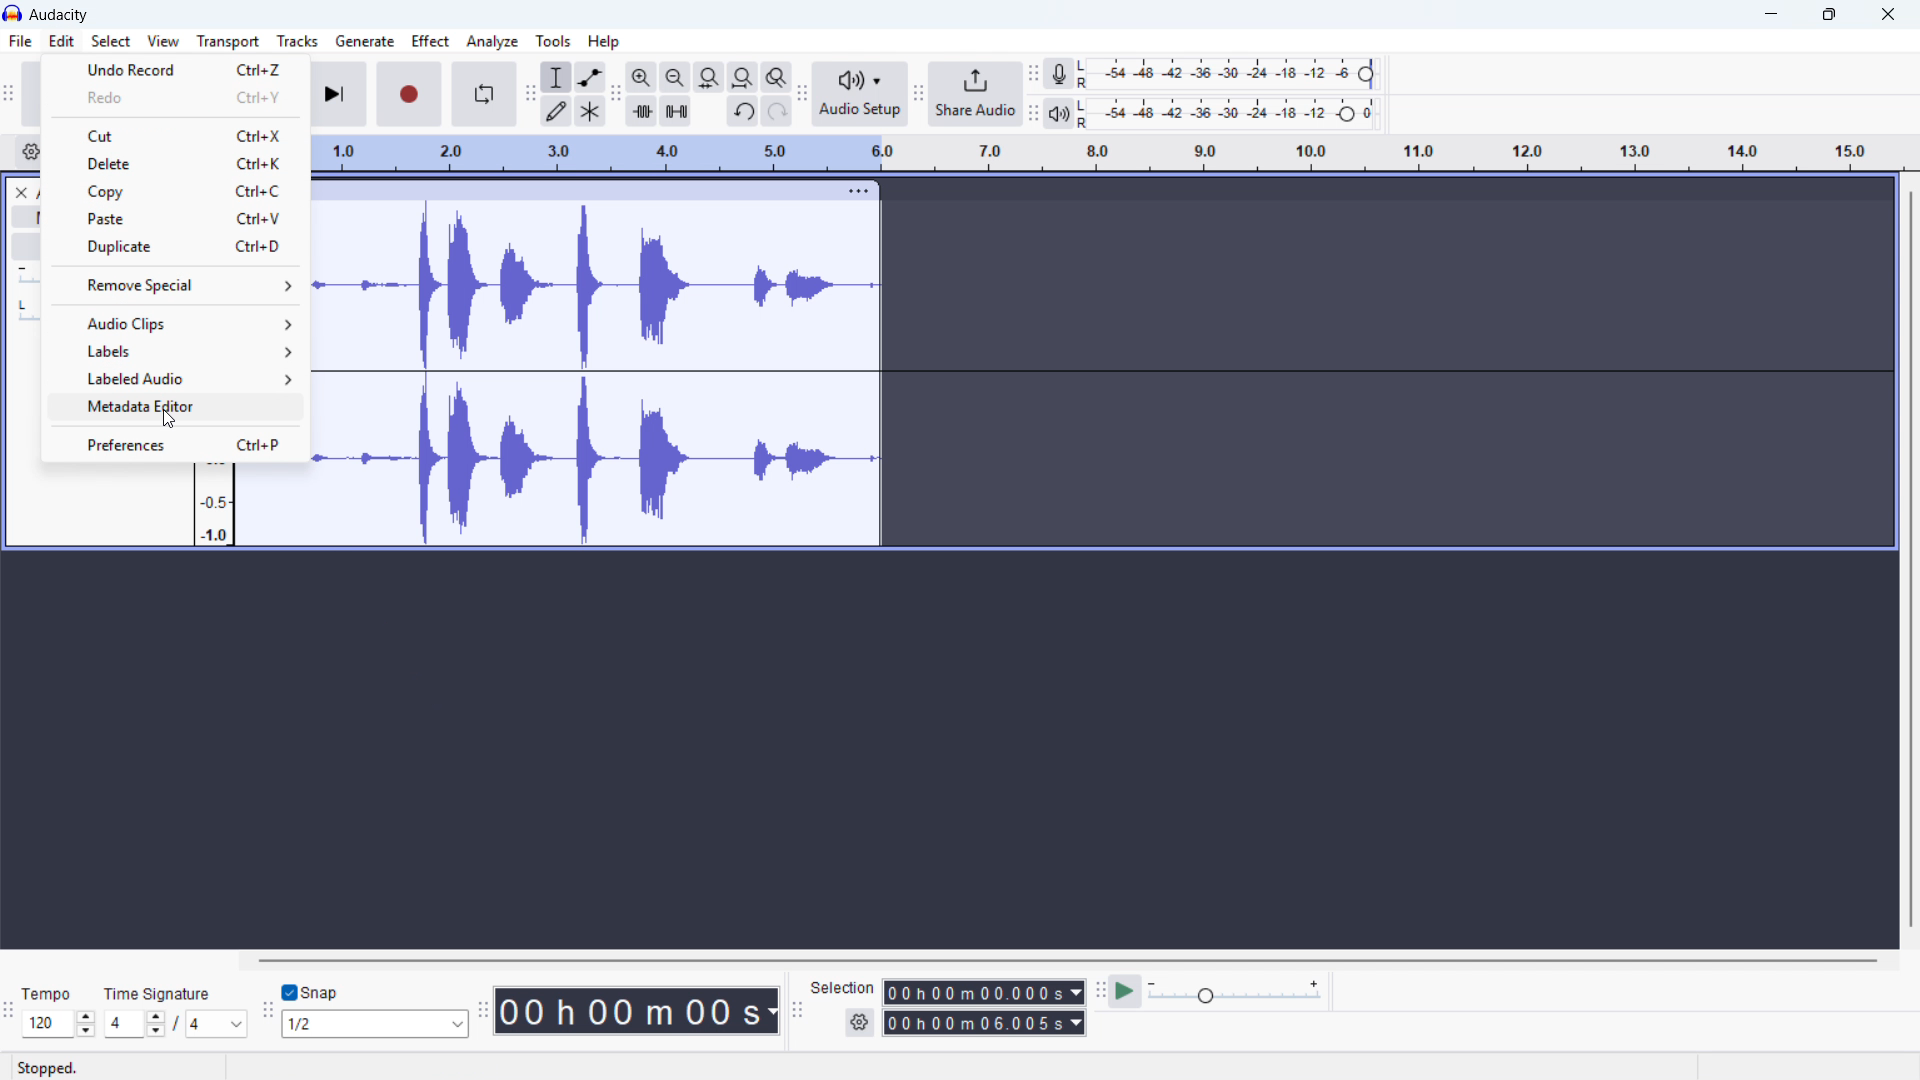 The width and height of the screenshot is (1920, 1080). What do you see at coordinates (983, 991) in the screenshot?
I see `start time` at bounding box center [983, 991].